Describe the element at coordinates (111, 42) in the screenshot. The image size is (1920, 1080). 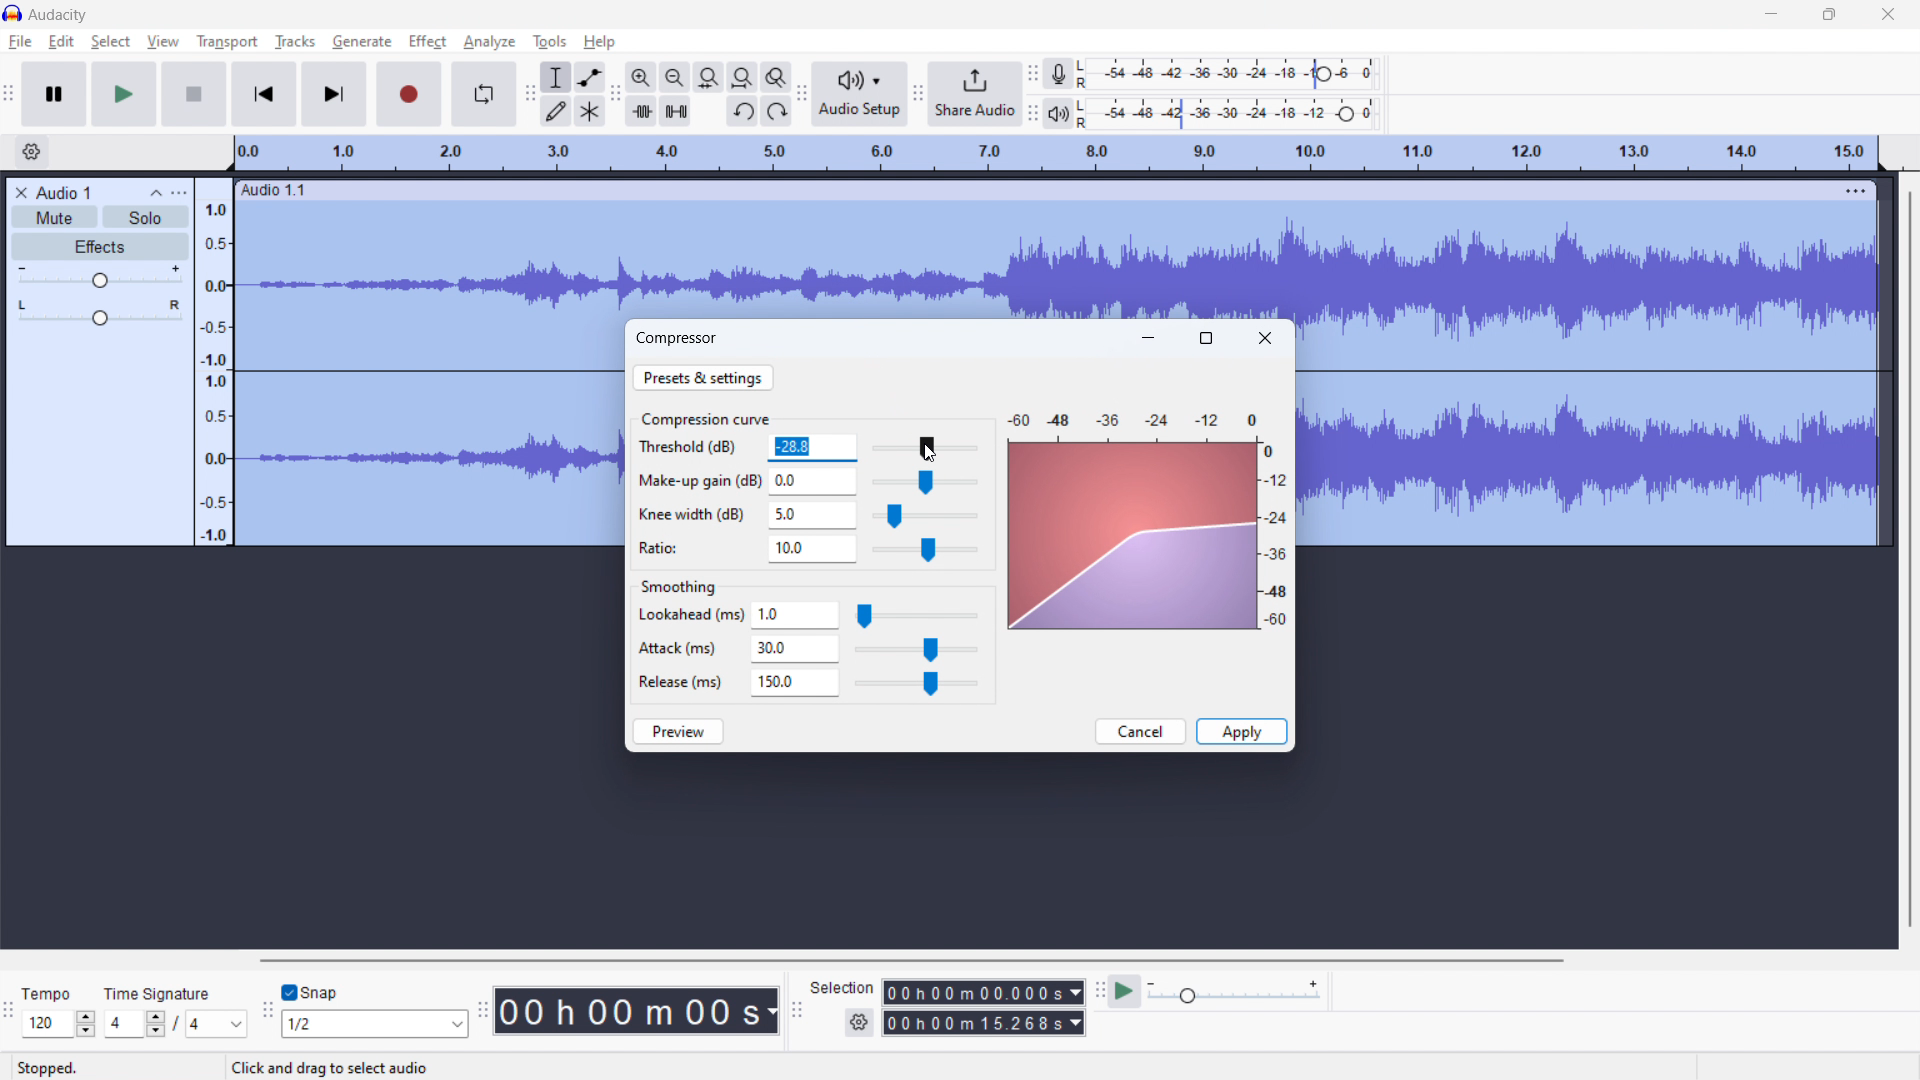
I see `select` at that location.